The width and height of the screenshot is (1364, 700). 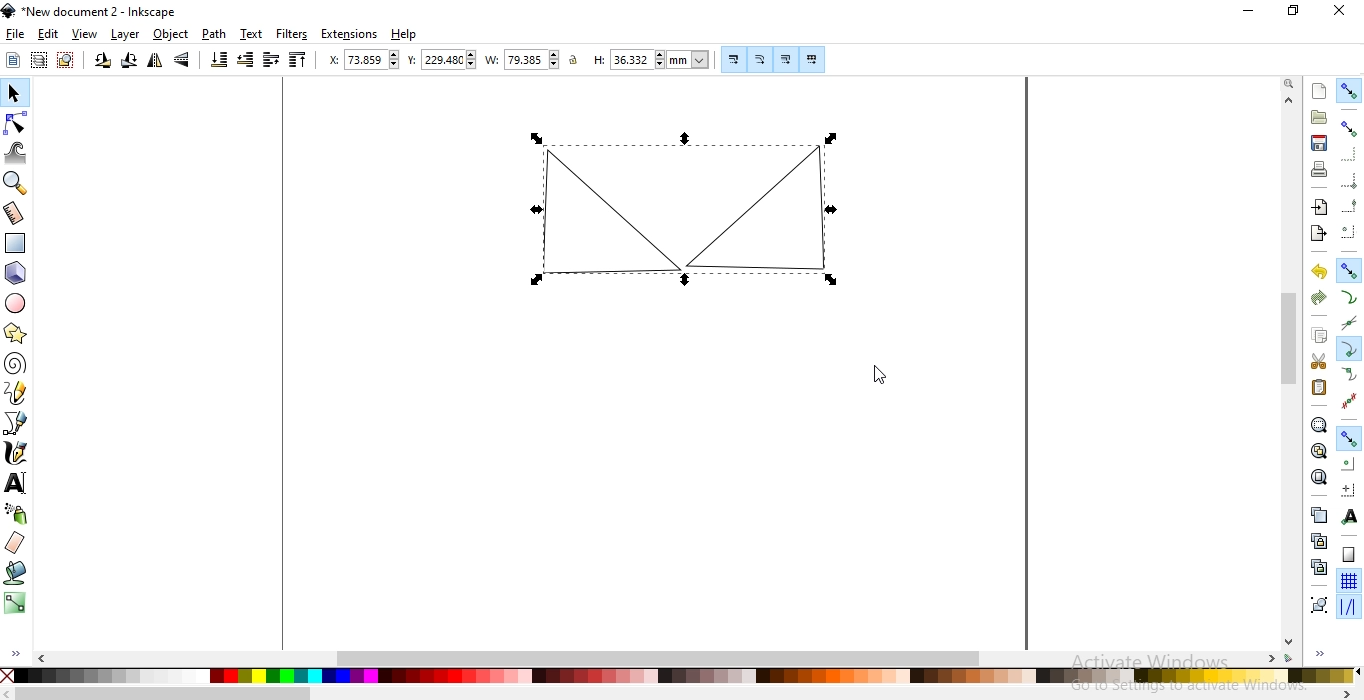 What do you see at coordinates (15, 274) in the screenshot?
I see `create 3D boxes` at bounding box center [15, 274].